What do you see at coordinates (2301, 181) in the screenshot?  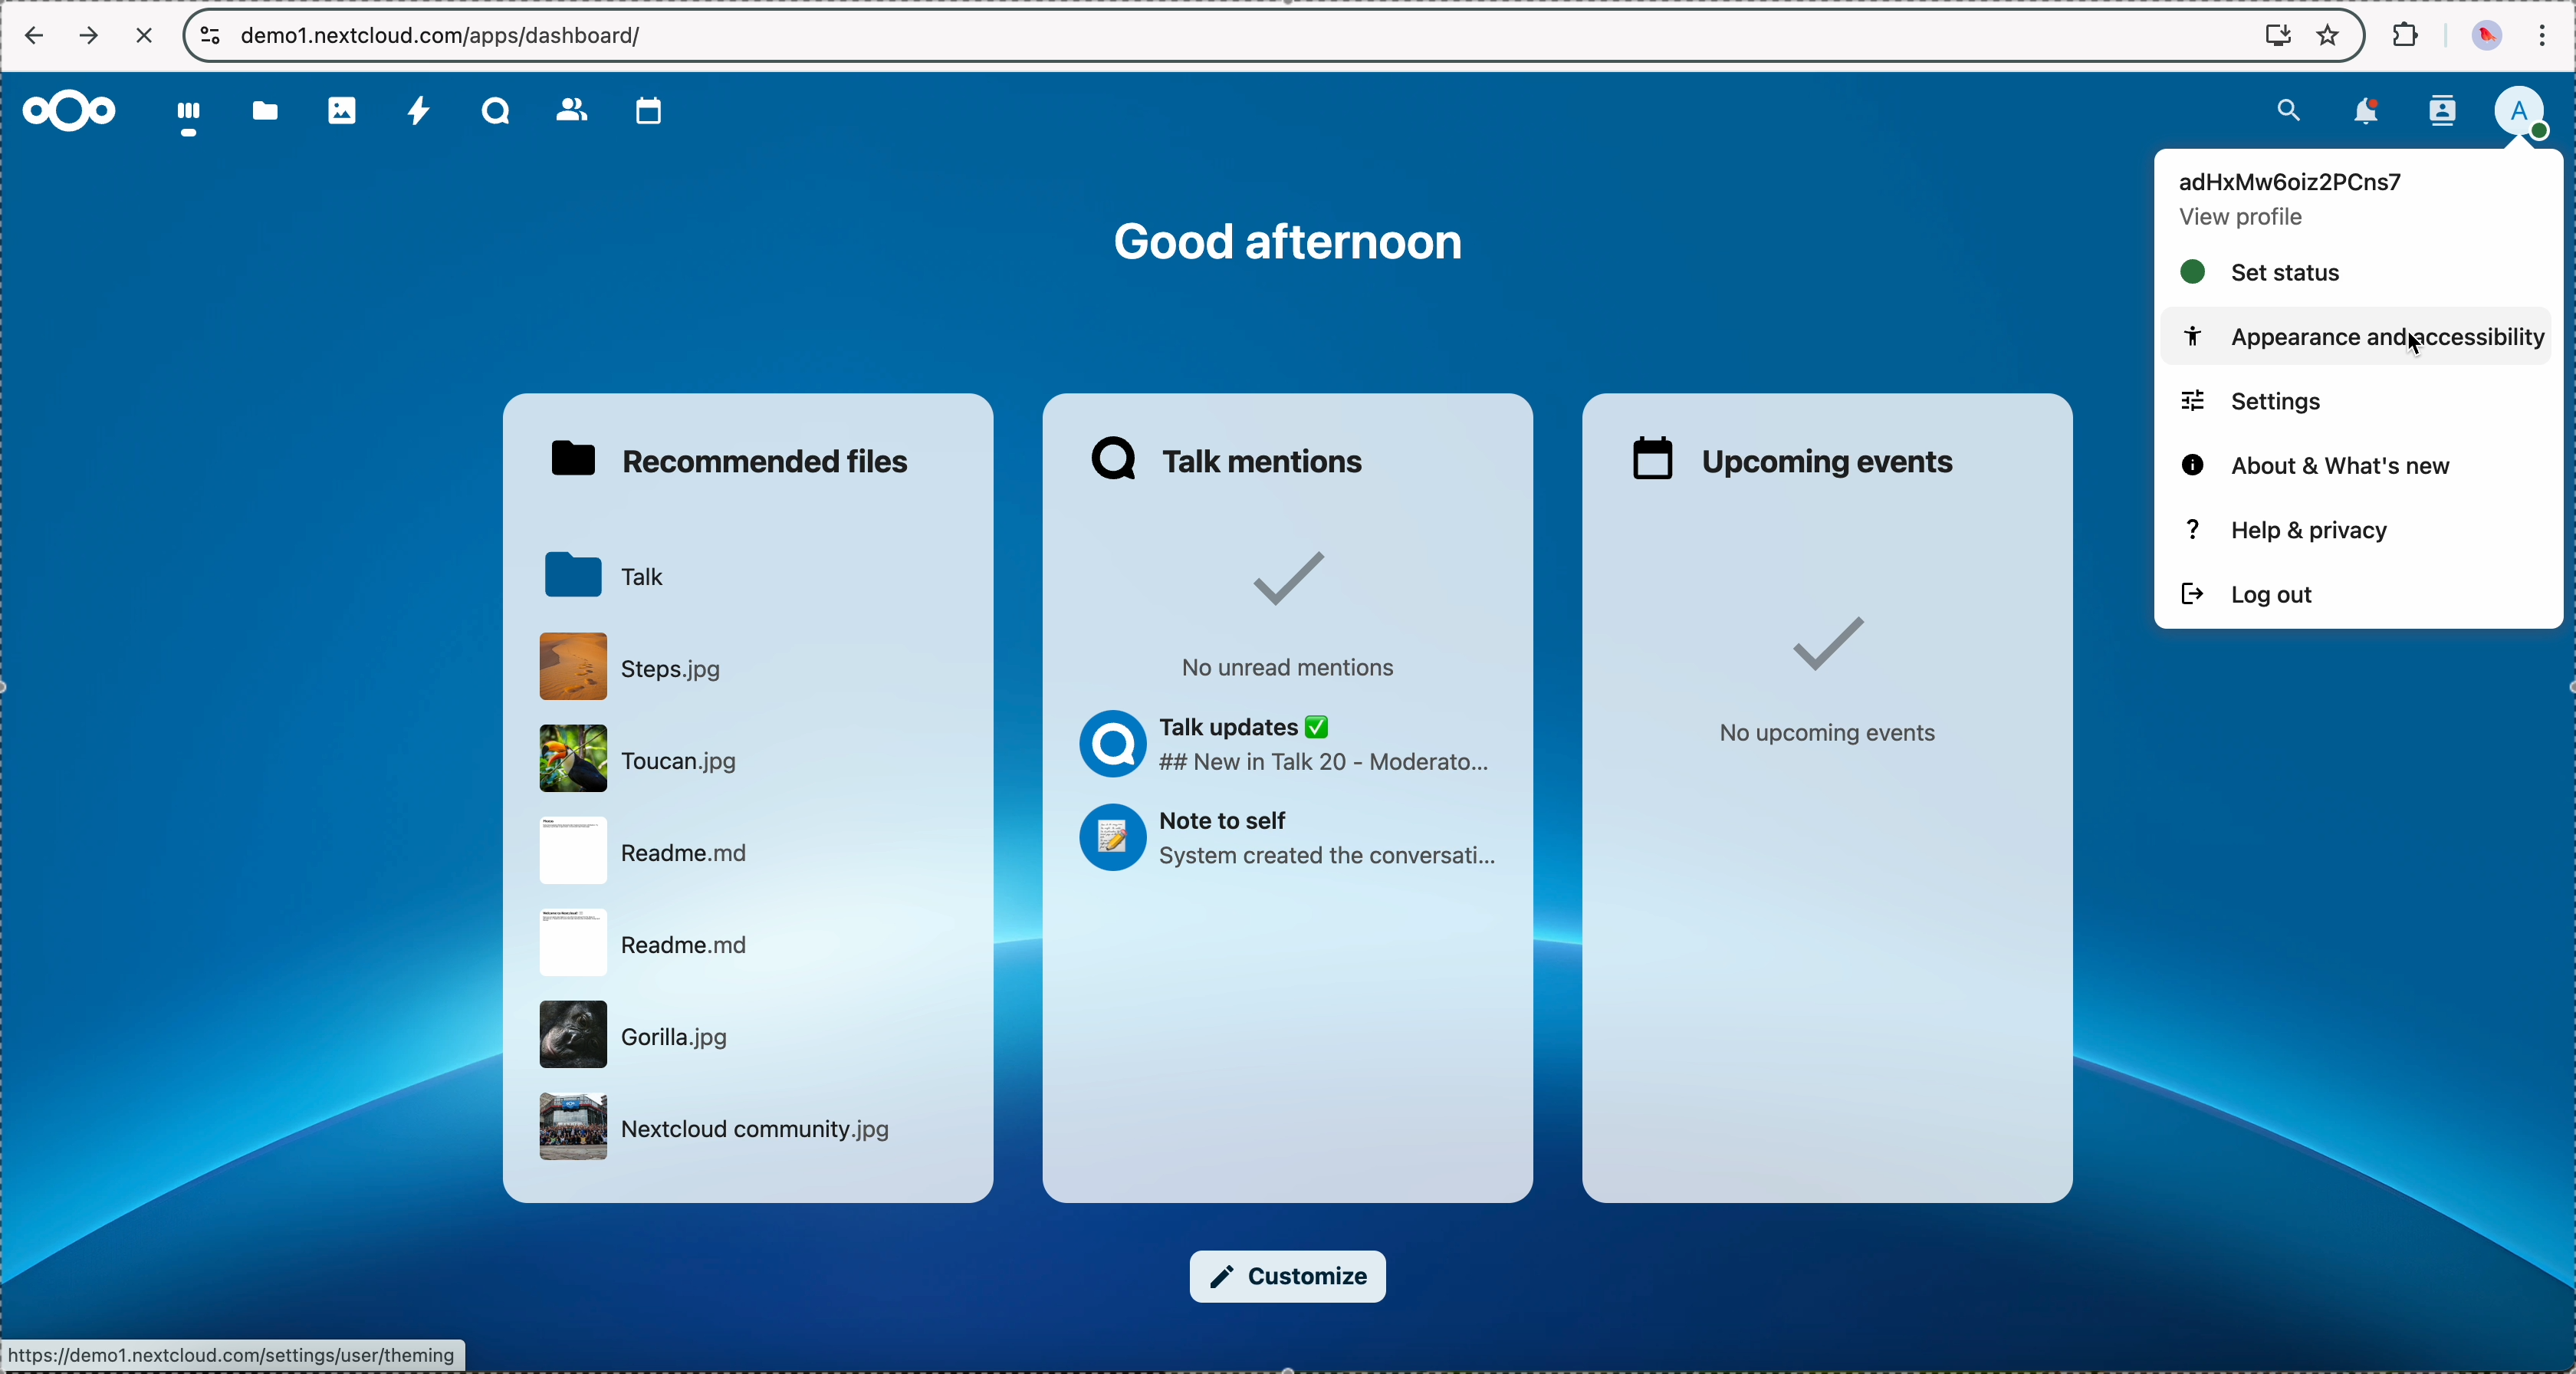 I see `user` at bounding box center [2301, 181].